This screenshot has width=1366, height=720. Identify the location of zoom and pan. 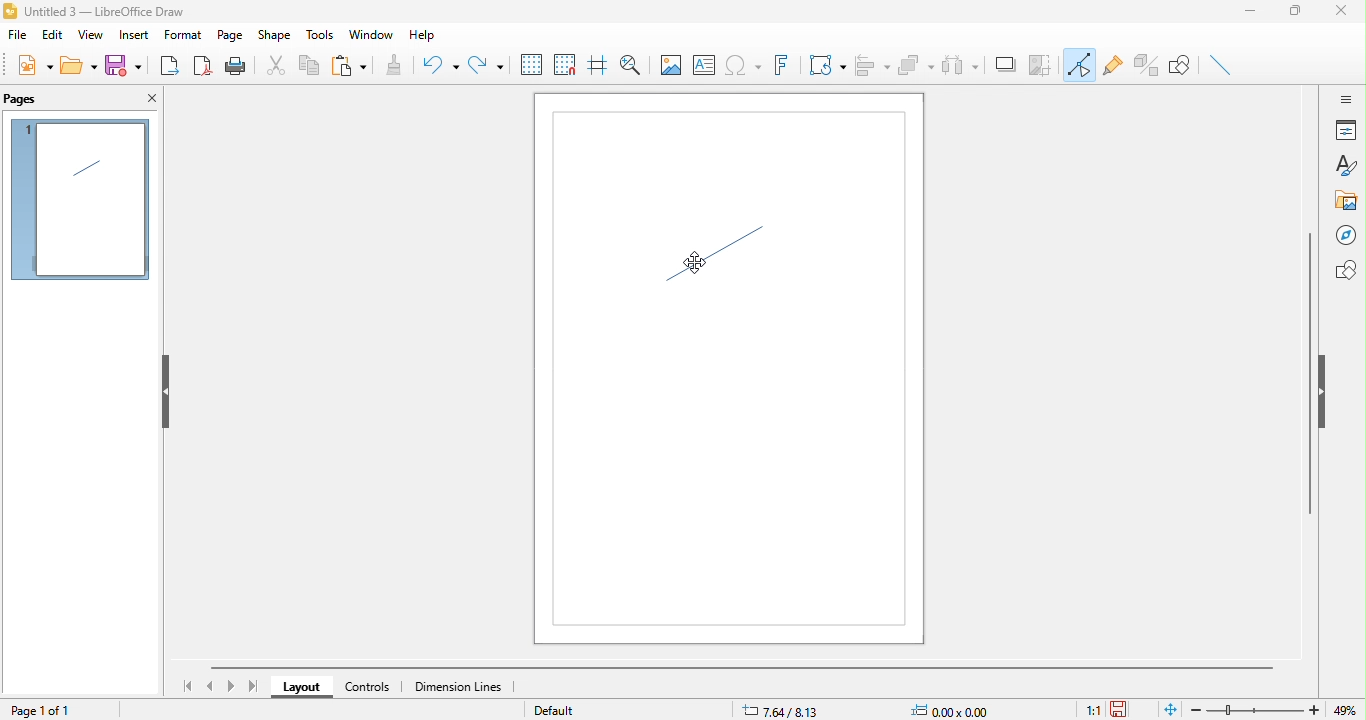
(630, 62).